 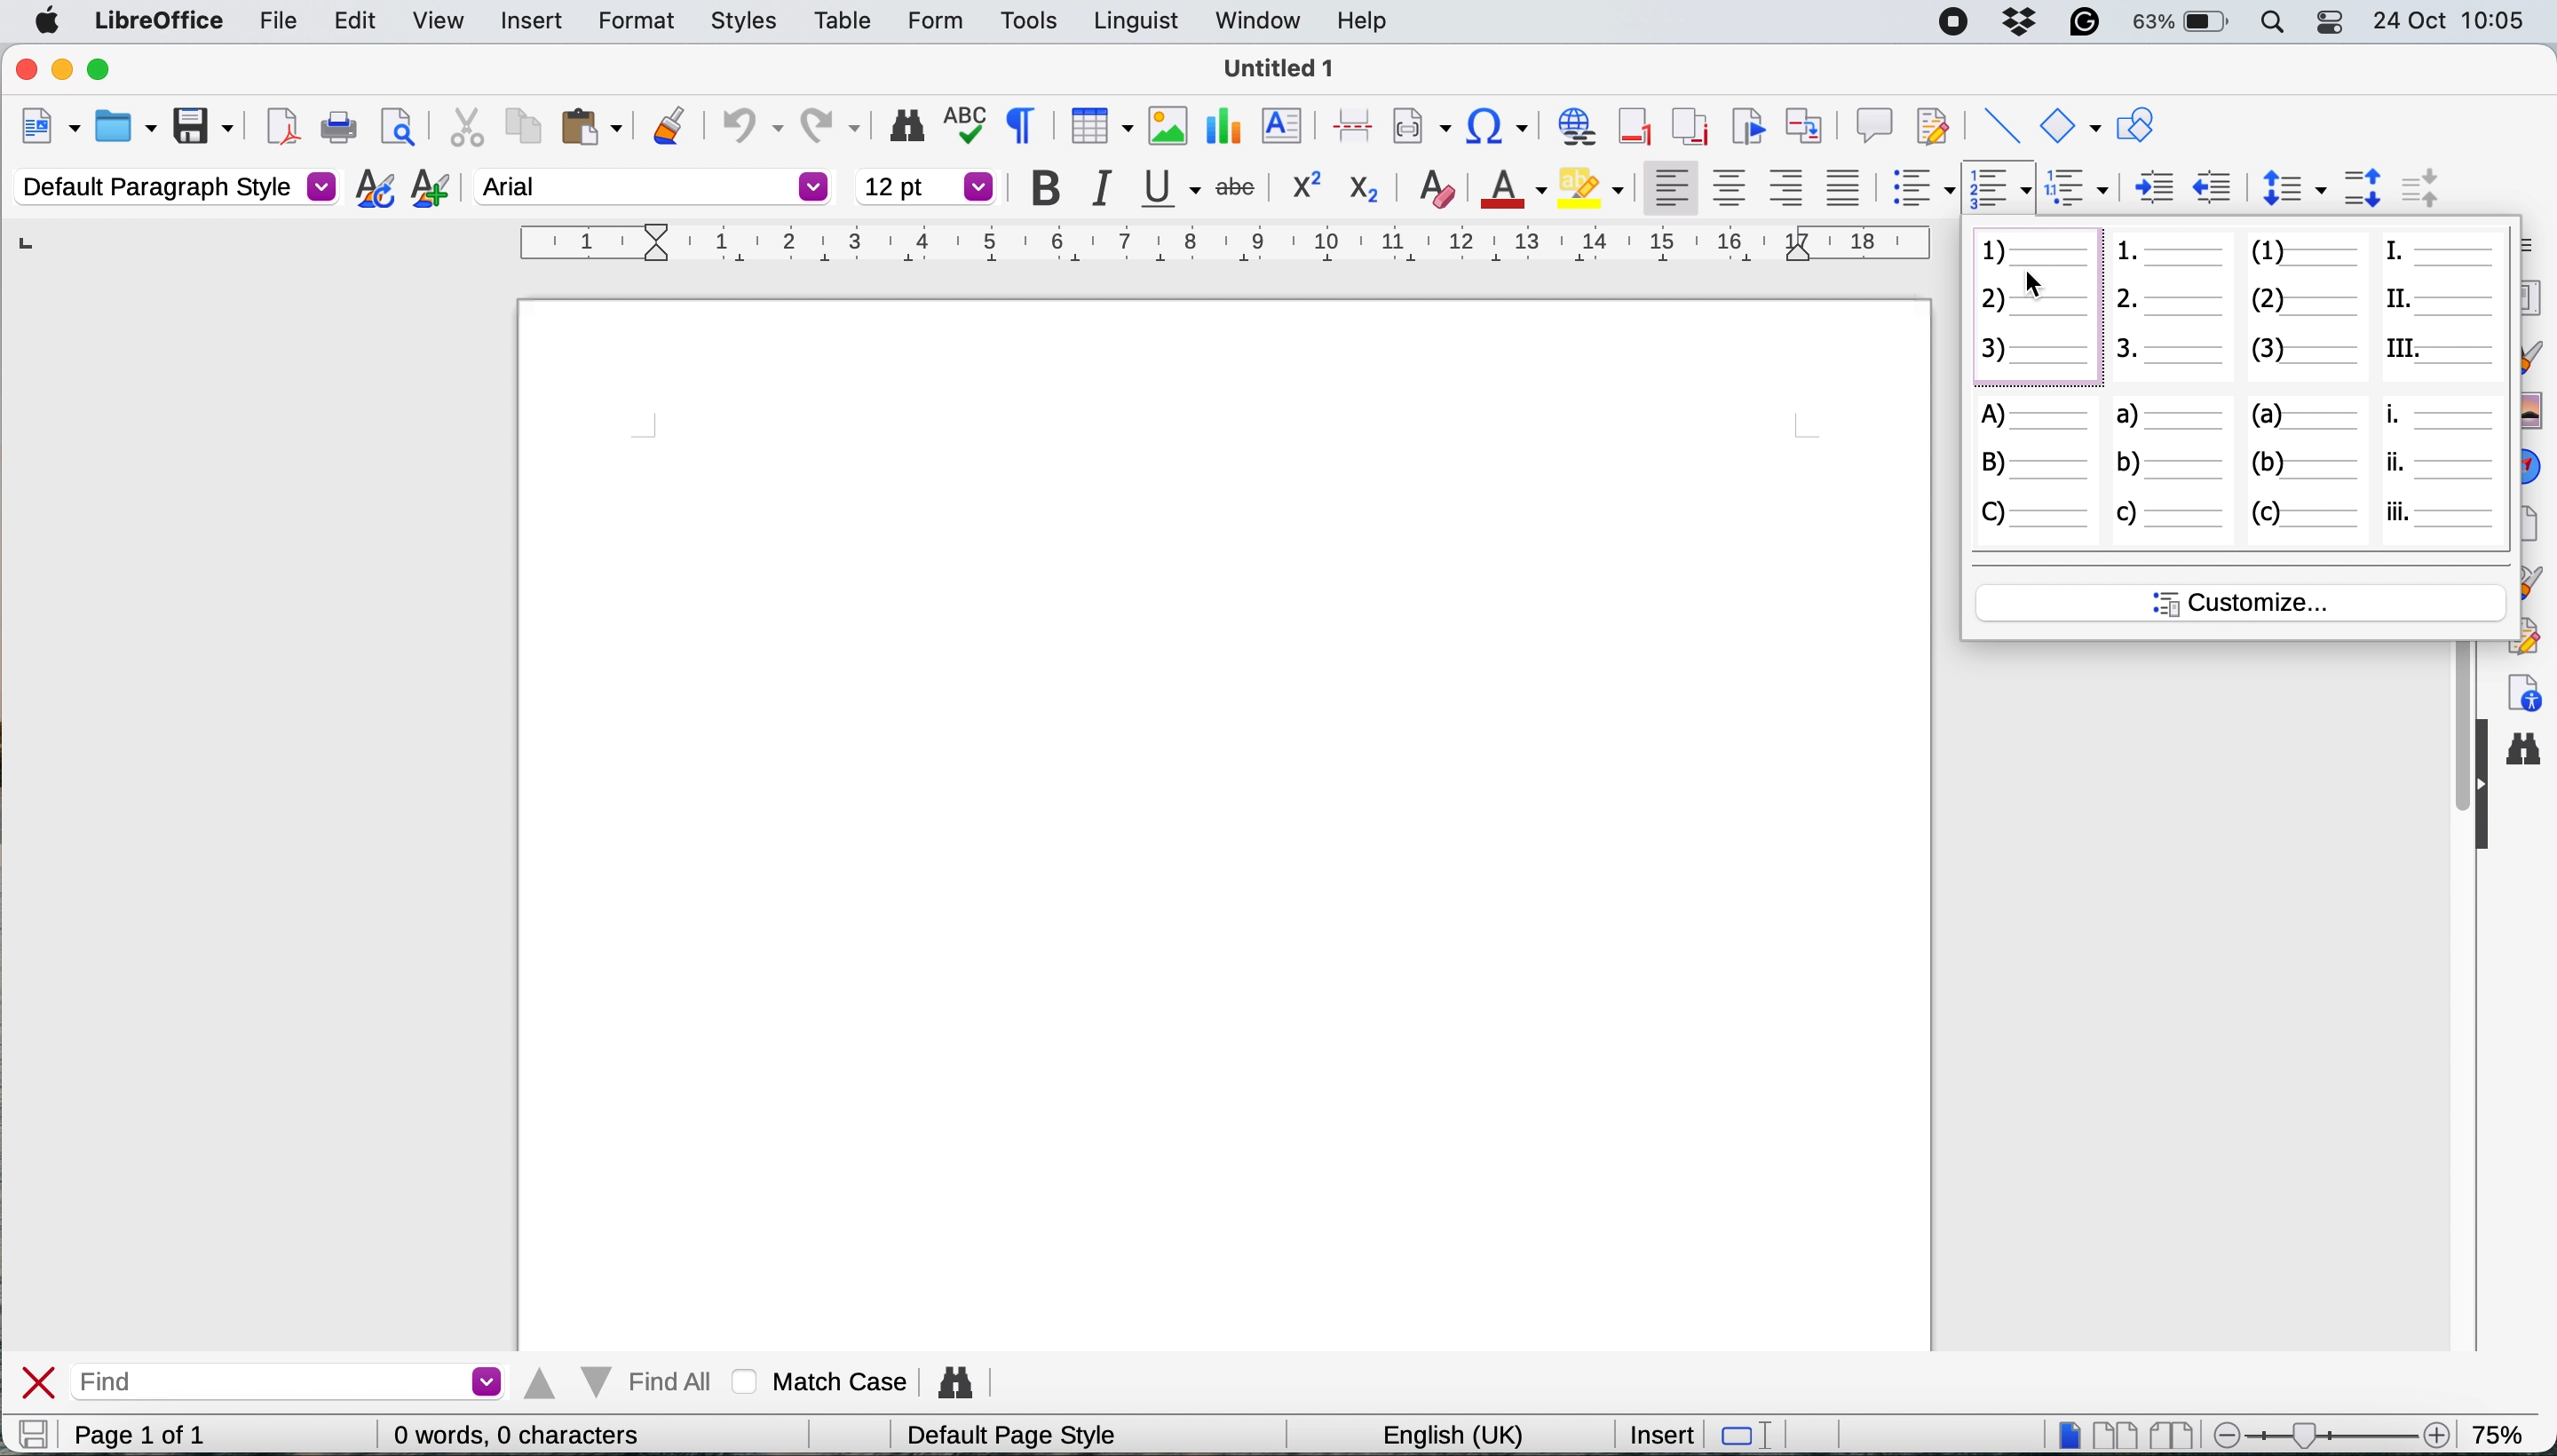 What do you see at coordinates (1098, 129) in the screenshot?
I see `insert table` at bounding box center [1098, 129].